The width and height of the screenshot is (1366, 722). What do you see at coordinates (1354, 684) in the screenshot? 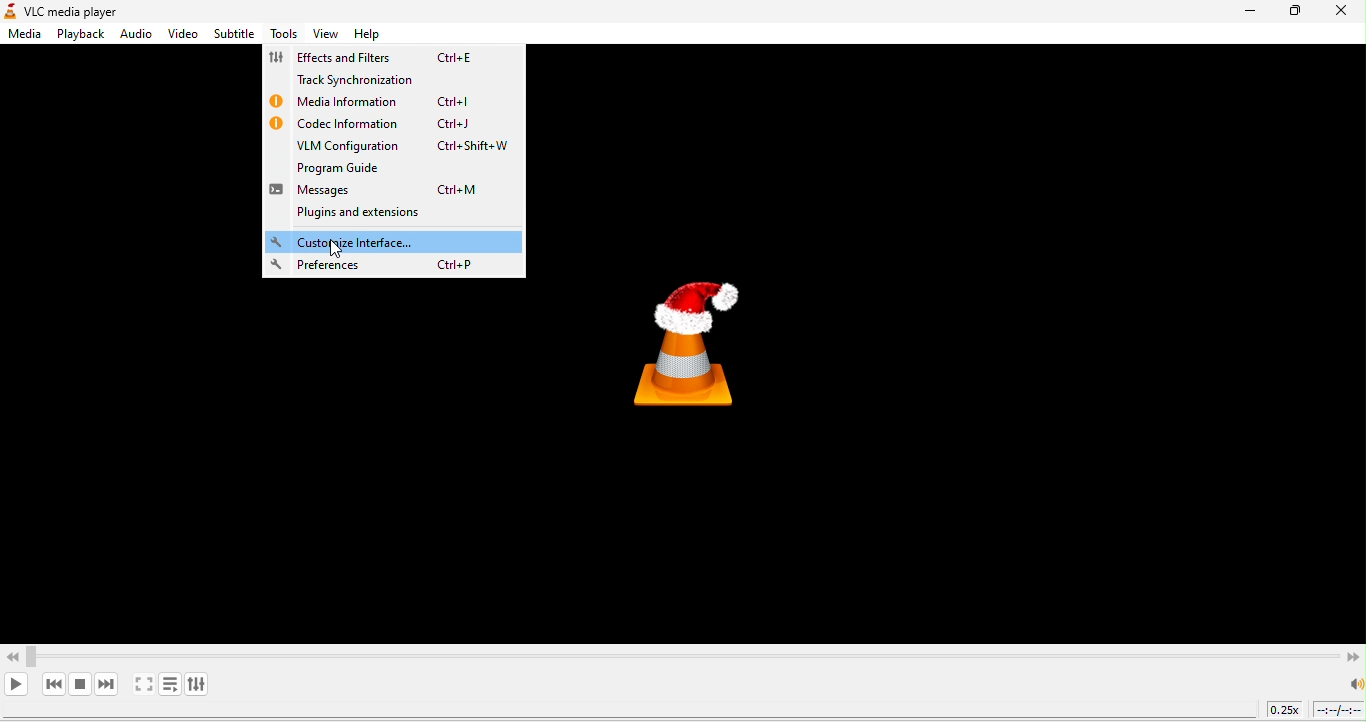
I see `speaker` at bounding box center [1354, 684].